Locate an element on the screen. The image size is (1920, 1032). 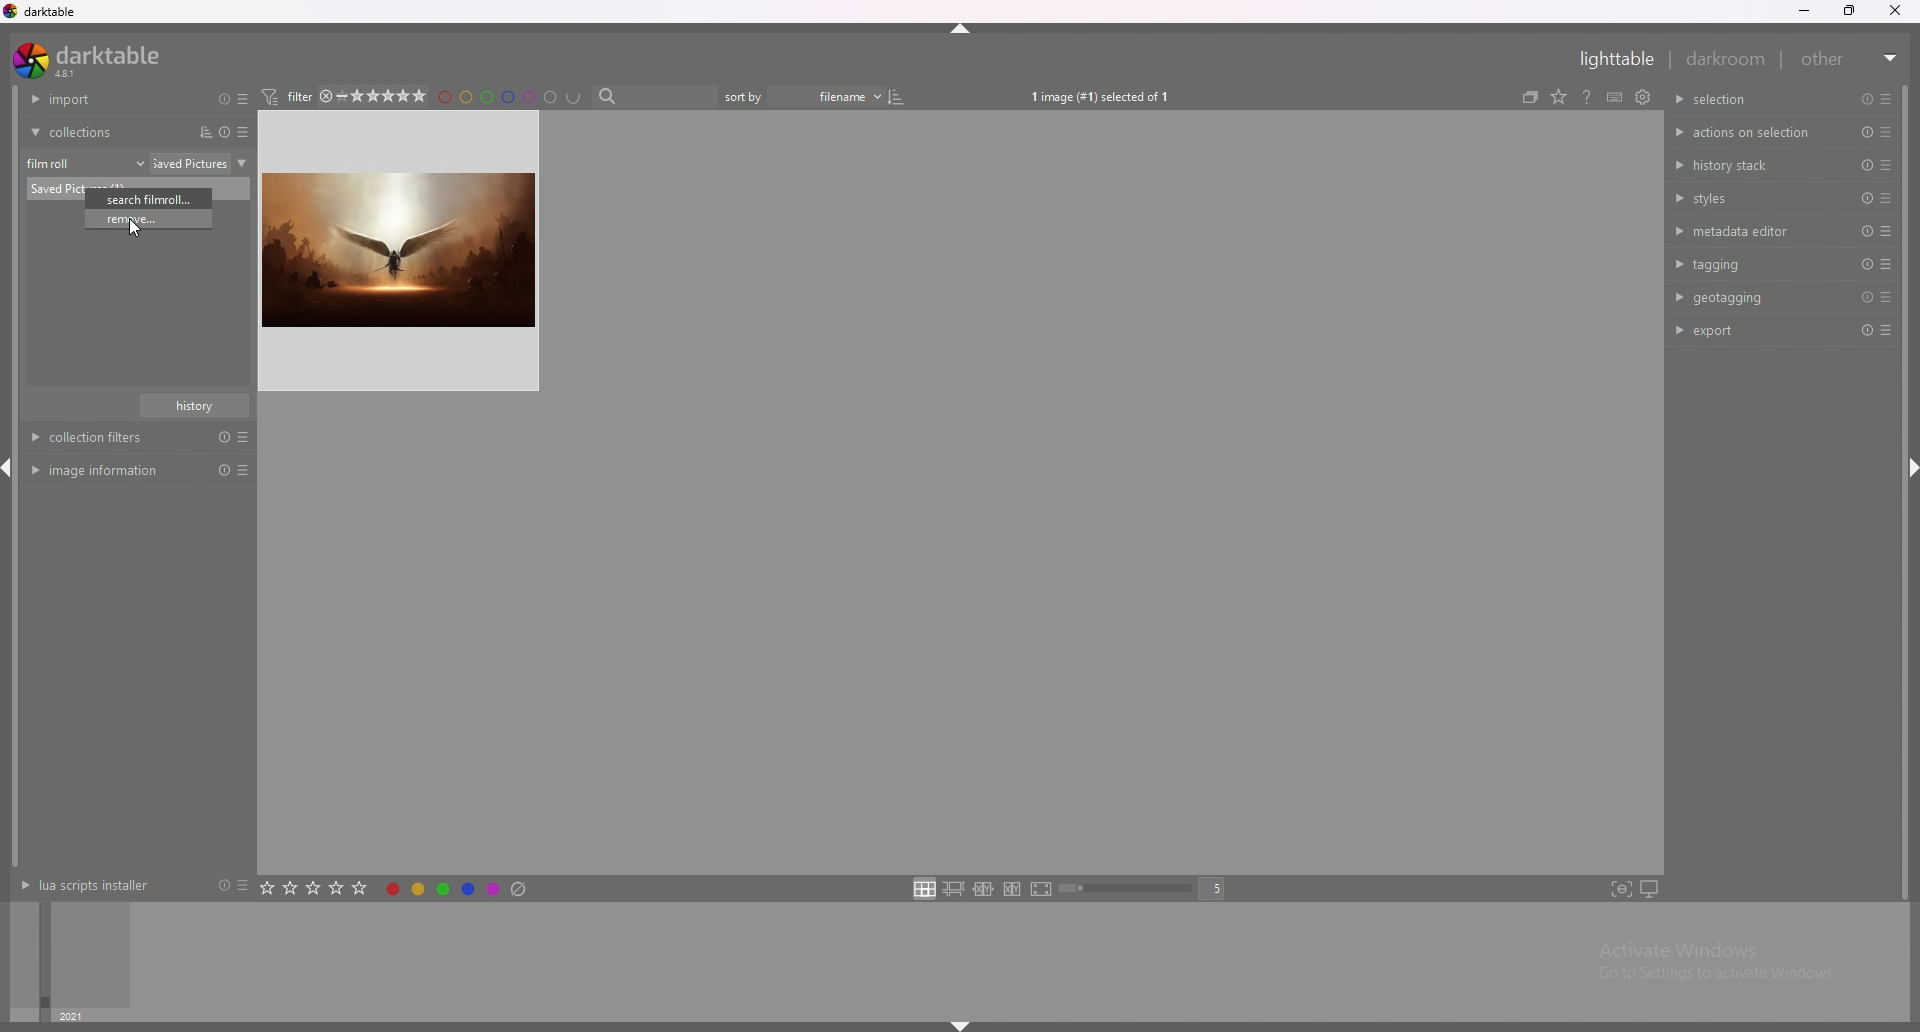
remove is located at coordinates (156, 219).